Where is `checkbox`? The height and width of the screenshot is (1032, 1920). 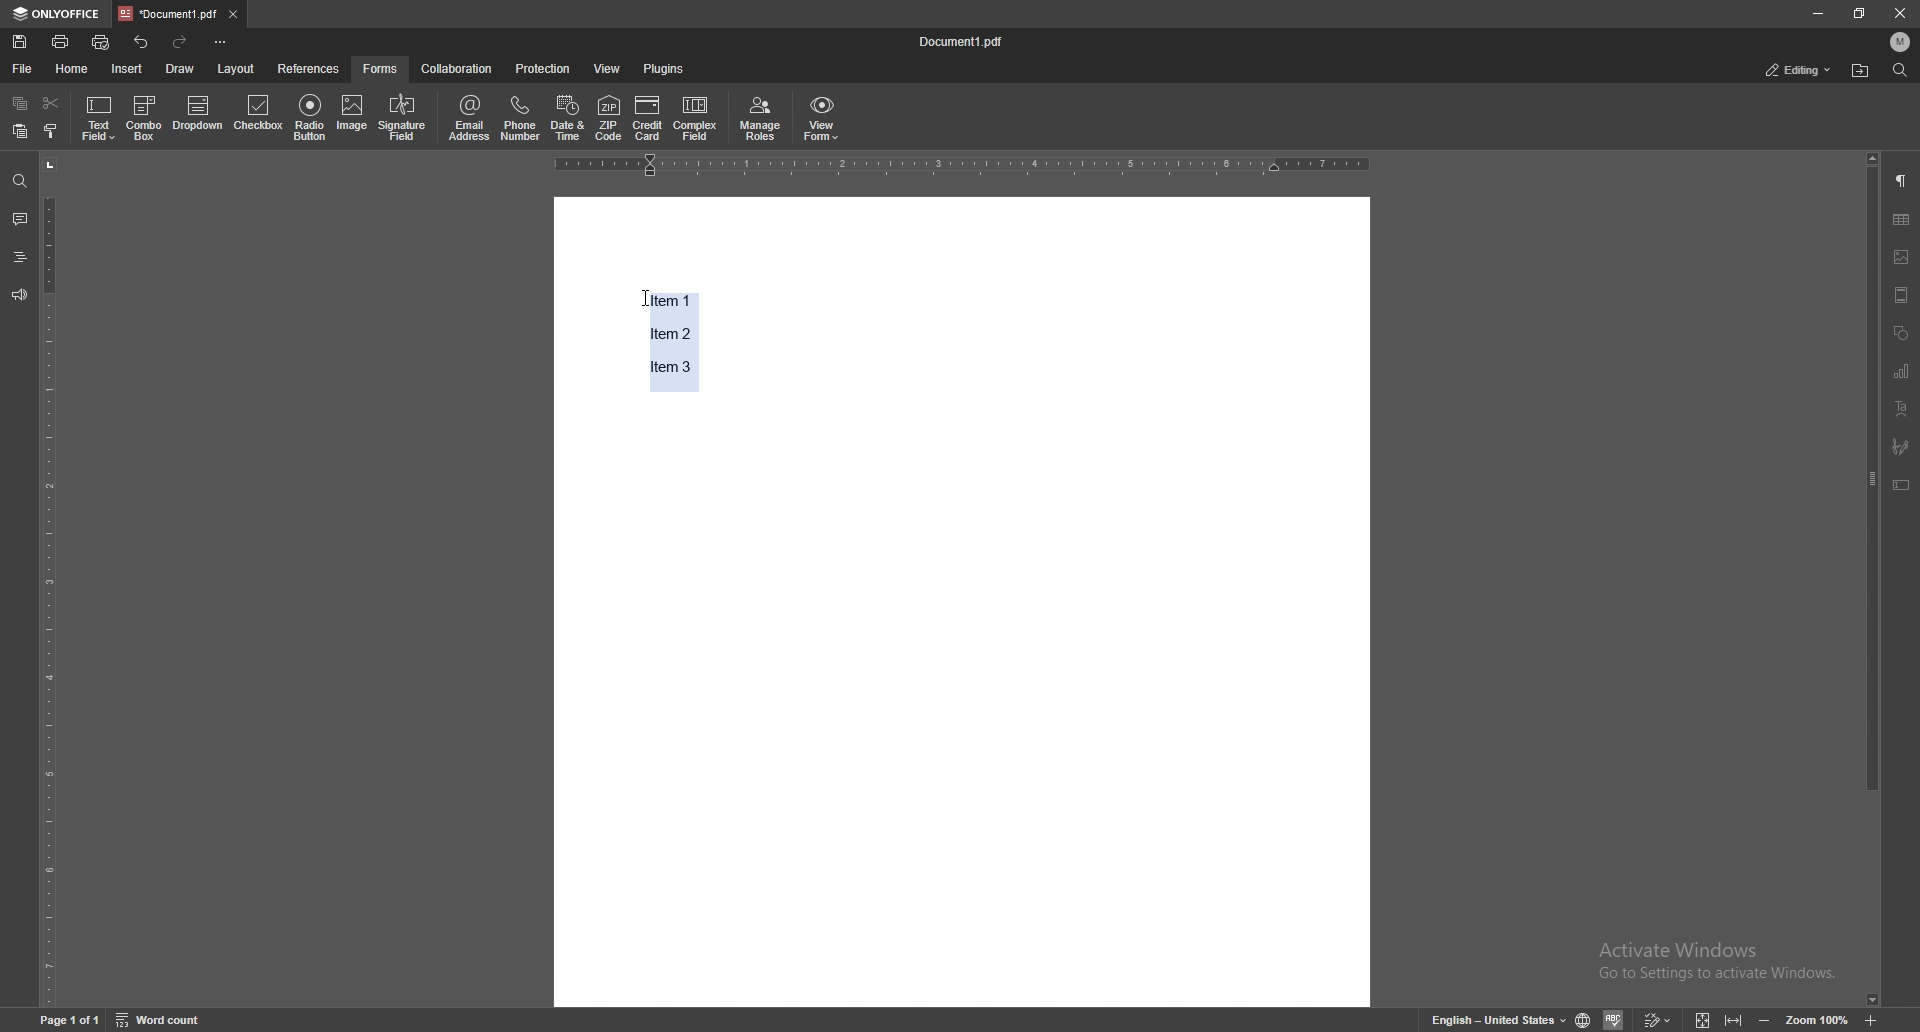 checkbox is located at coordinates (259, 115).